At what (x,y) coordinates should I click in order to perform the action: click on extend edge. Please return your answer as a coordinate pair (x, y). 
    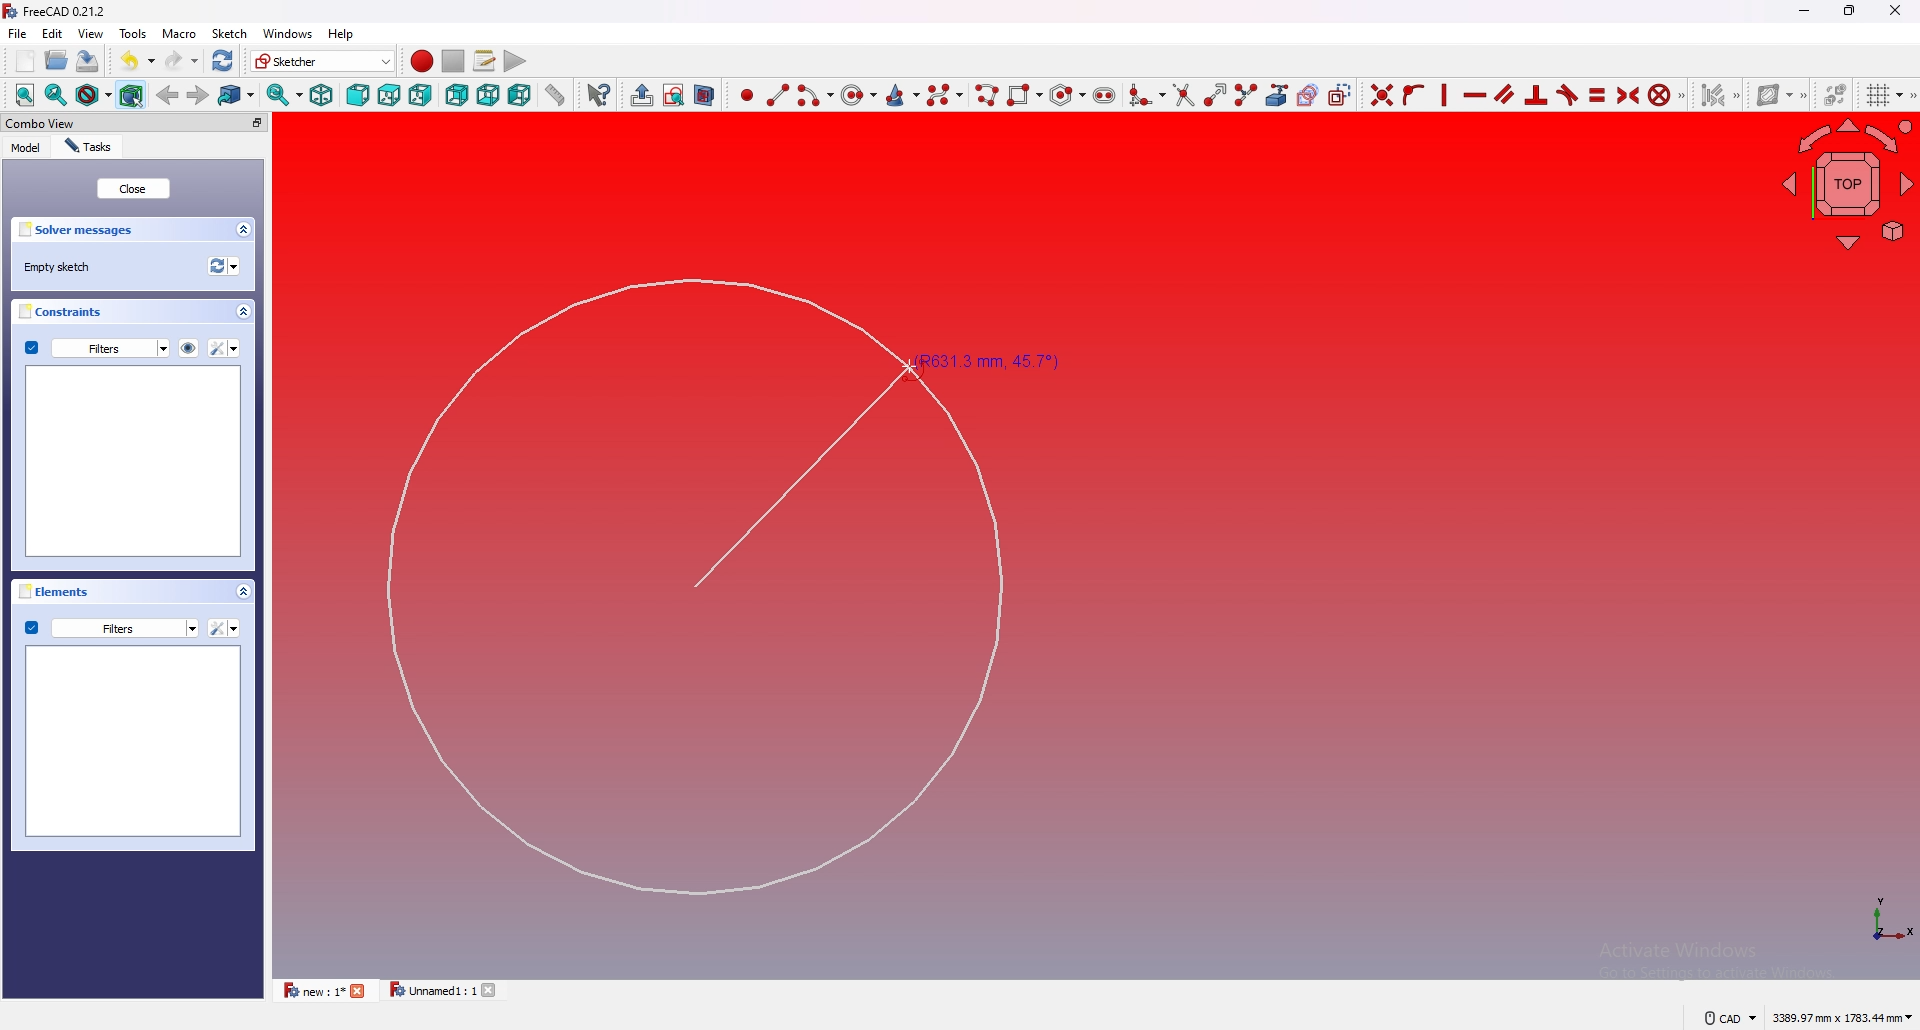
    Looking at the image, I should click on (1212, 93).